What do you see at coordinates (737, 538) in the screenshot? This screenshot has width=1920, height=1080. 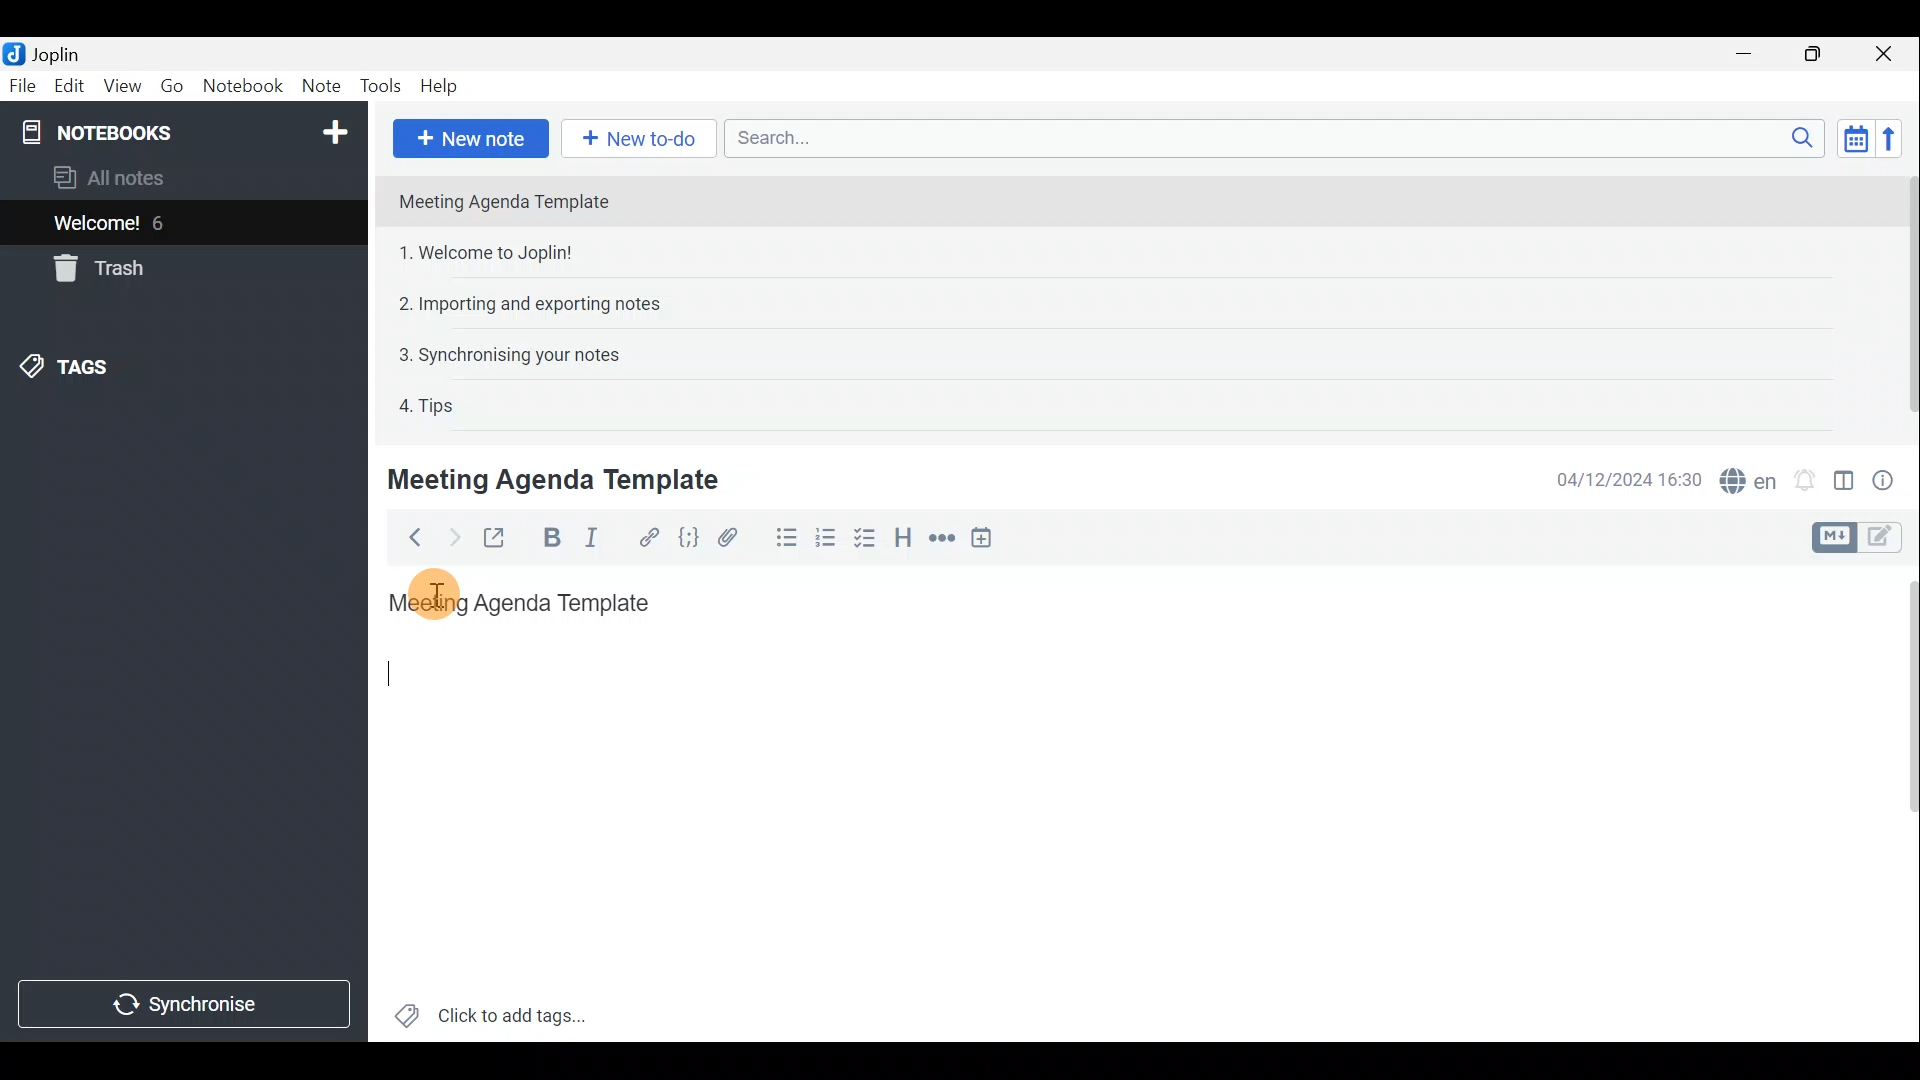 I see `Attach file` at bounding box center [737, 538].